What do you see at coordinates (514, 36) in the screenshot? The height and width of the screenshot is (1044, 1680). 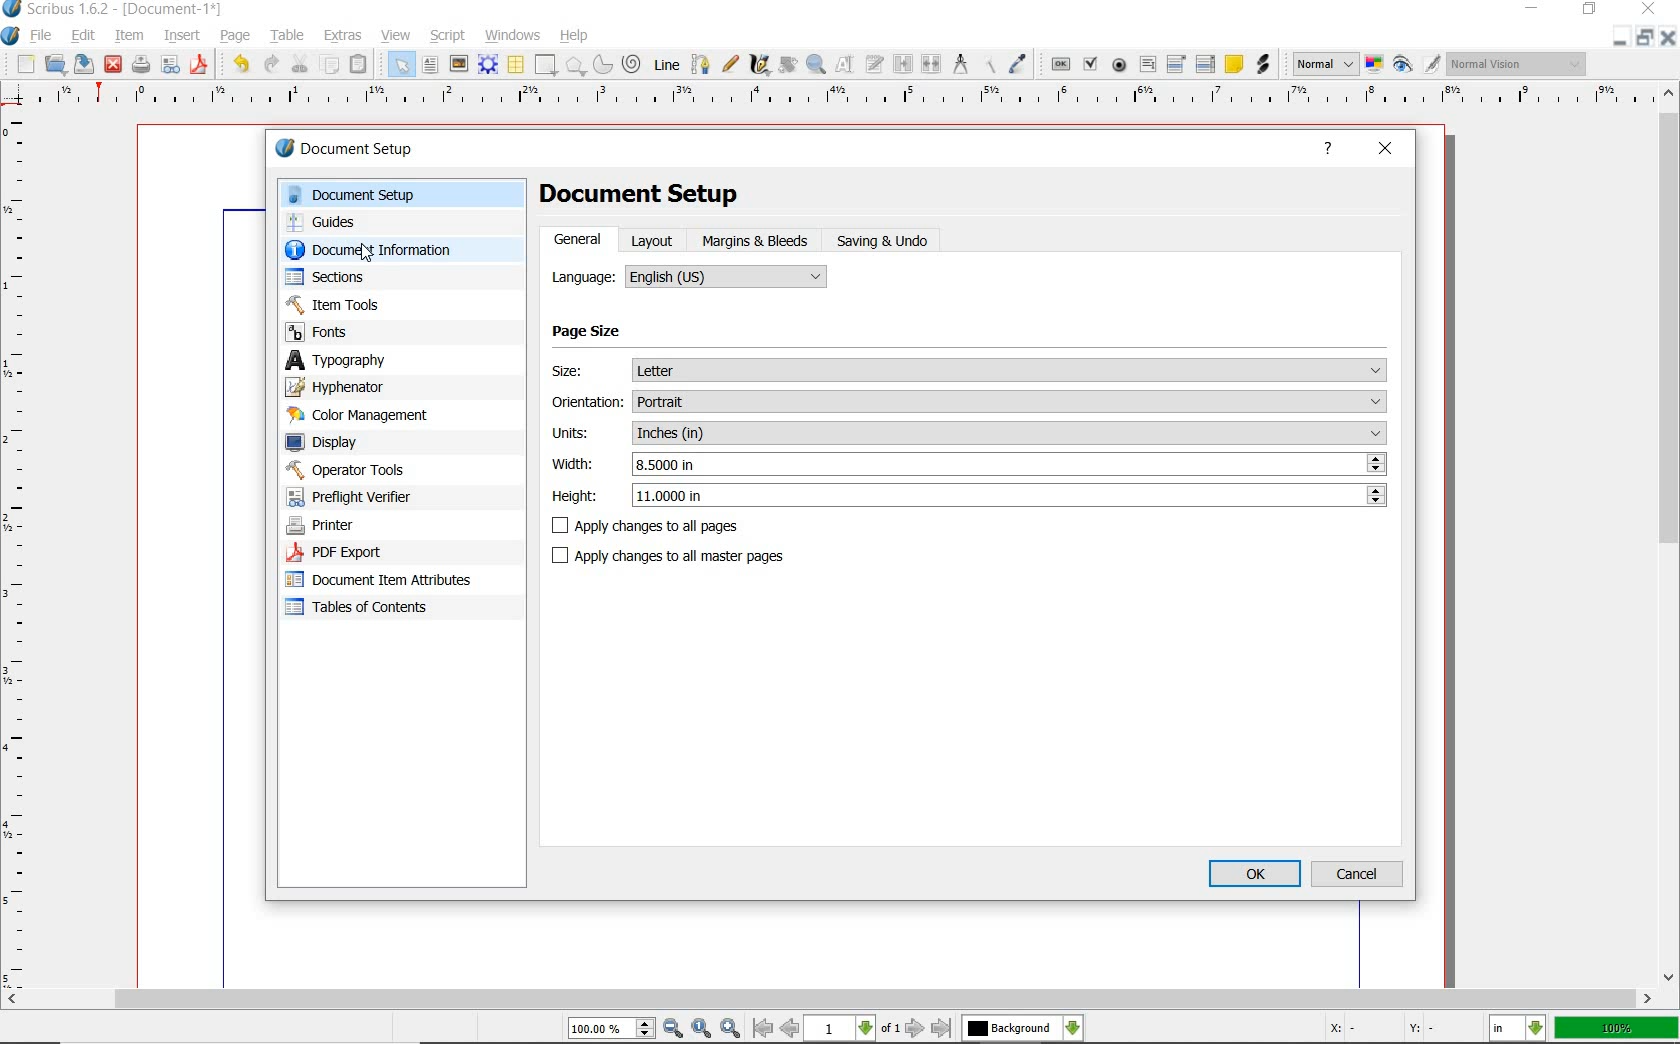 I see `windows` at bounding box center [514, 36].